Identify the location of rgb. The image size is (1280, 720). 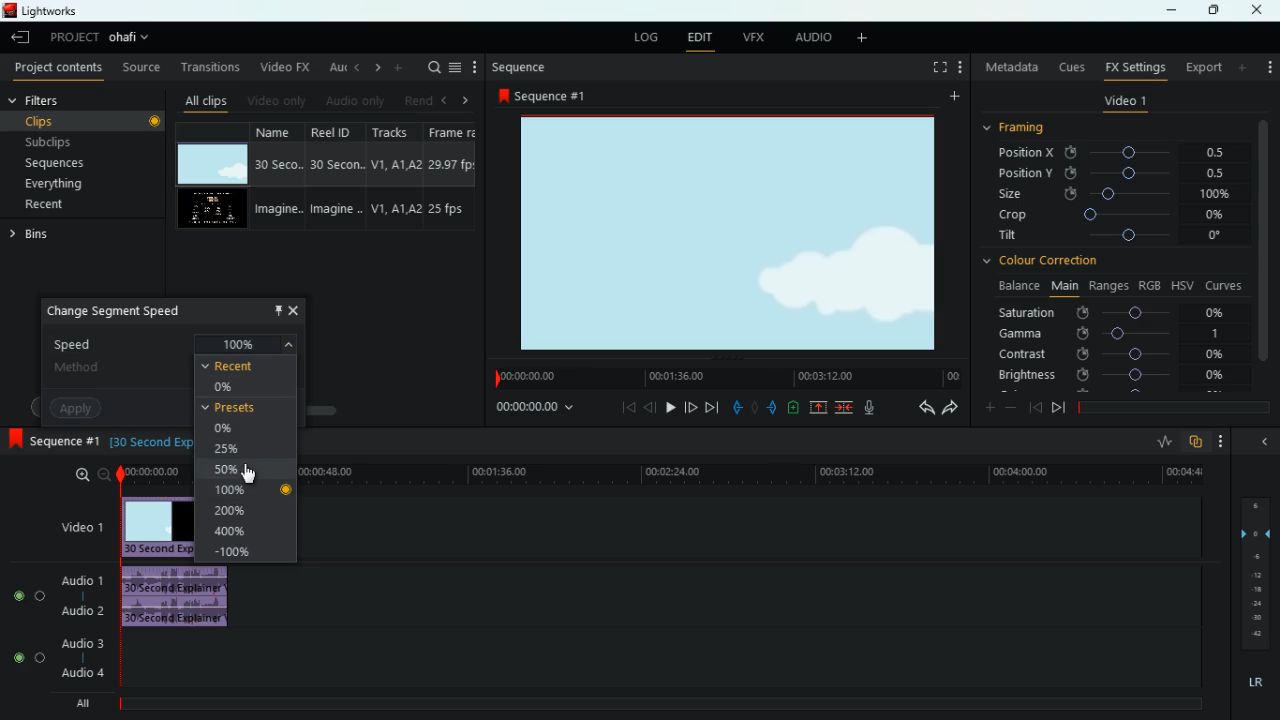
(1151, 284).